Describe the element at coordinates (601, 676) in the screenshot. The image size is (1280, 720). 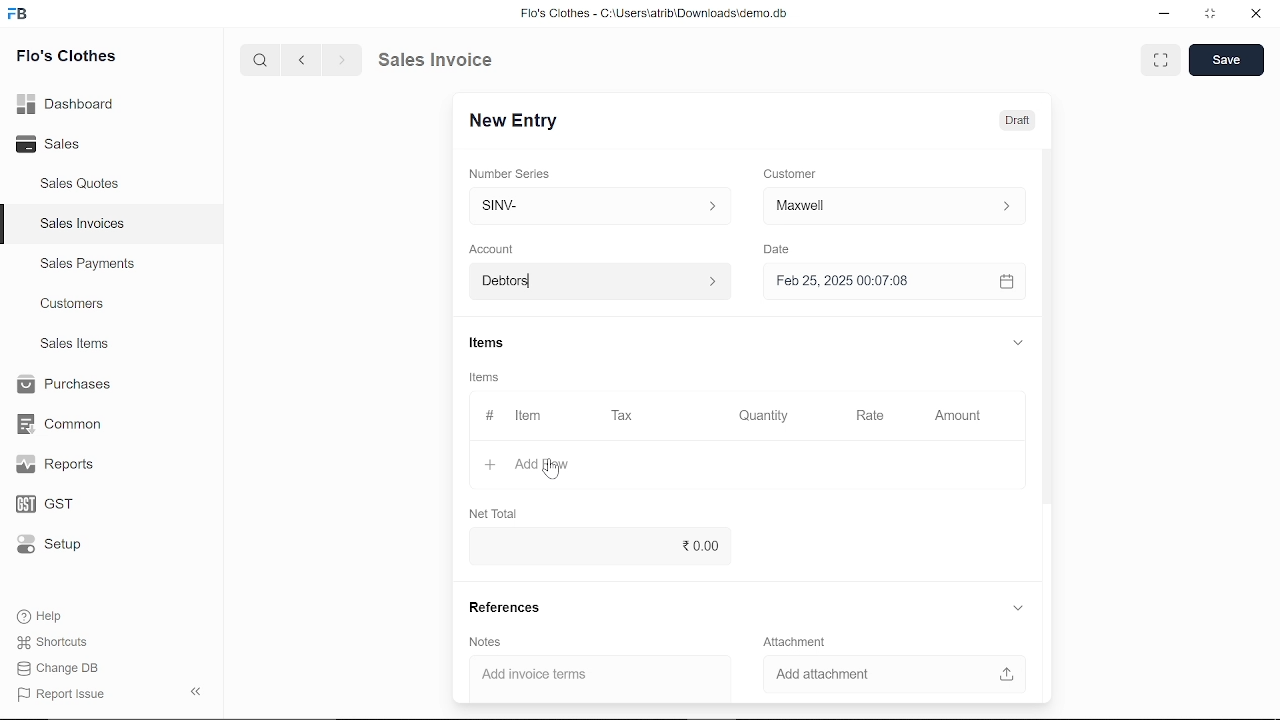
I see `Add invoice terms` at that location.